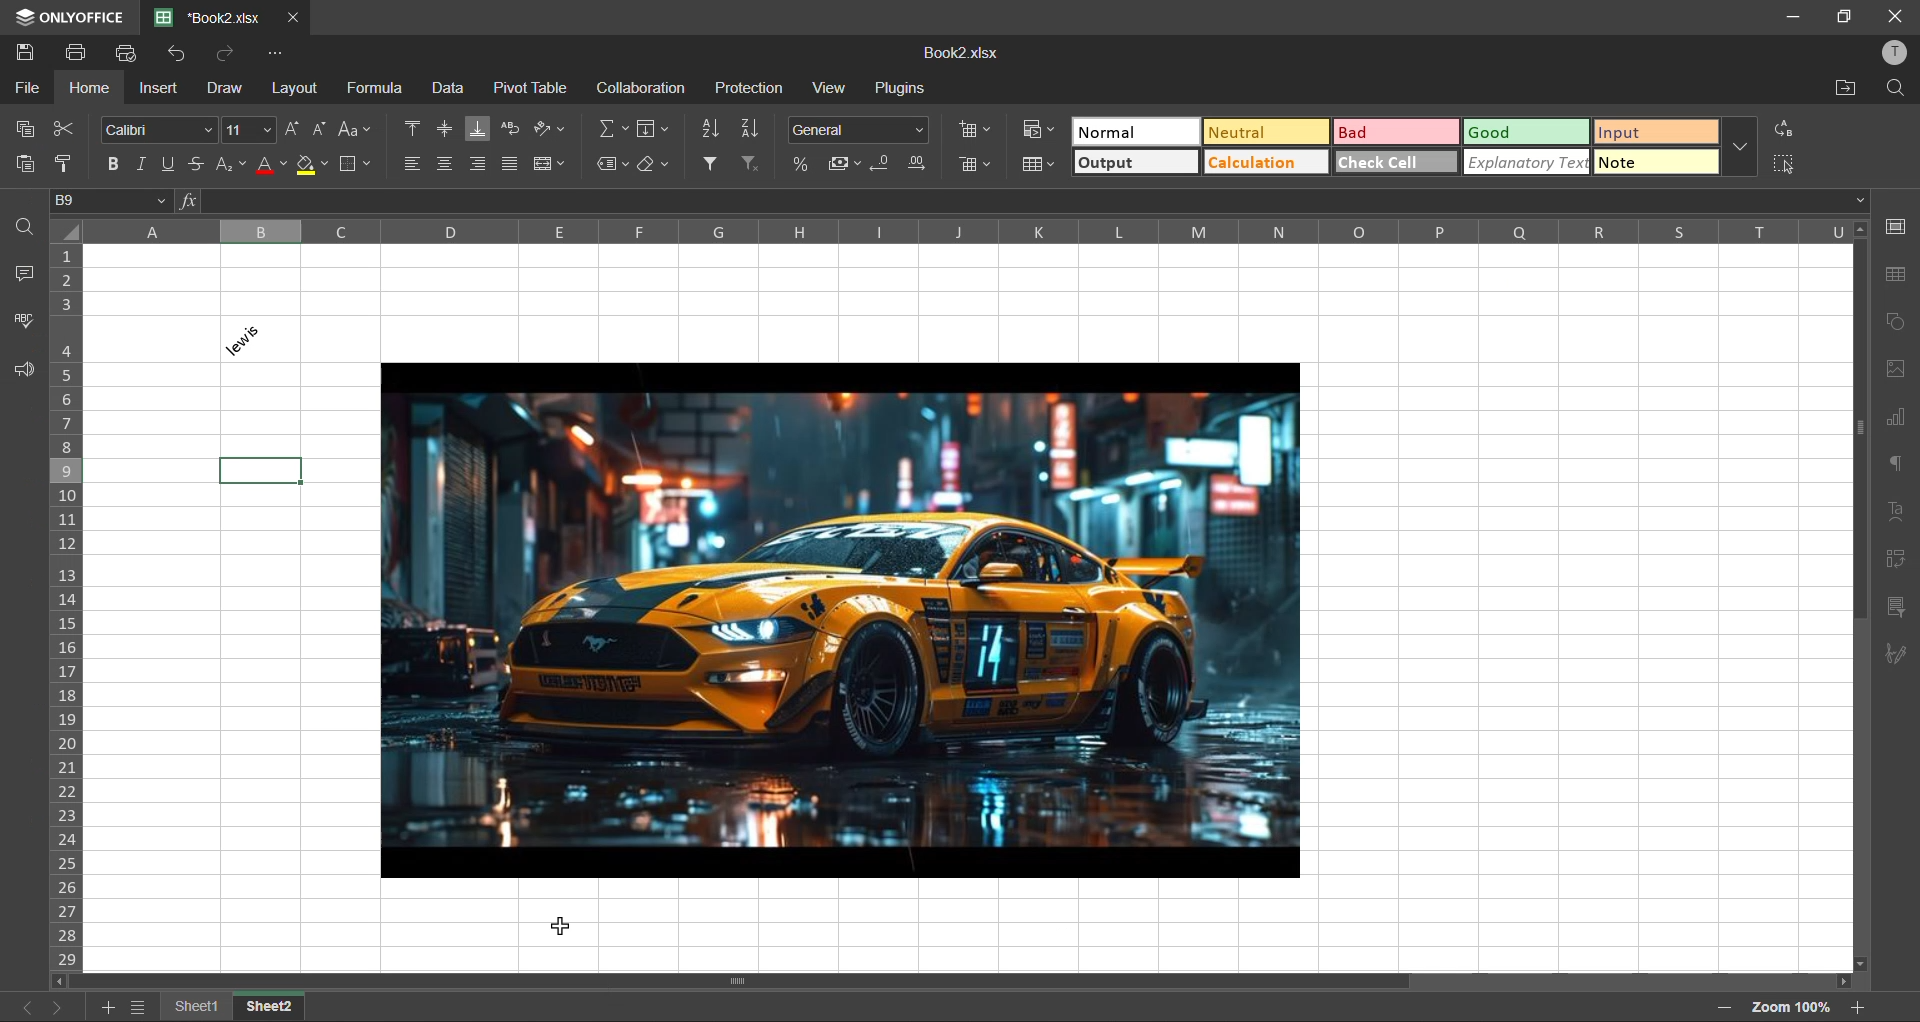  What do you see at coordinates (1789, 16) in the screenshot?
I see `minimize` at bounding box center [1789, 16].